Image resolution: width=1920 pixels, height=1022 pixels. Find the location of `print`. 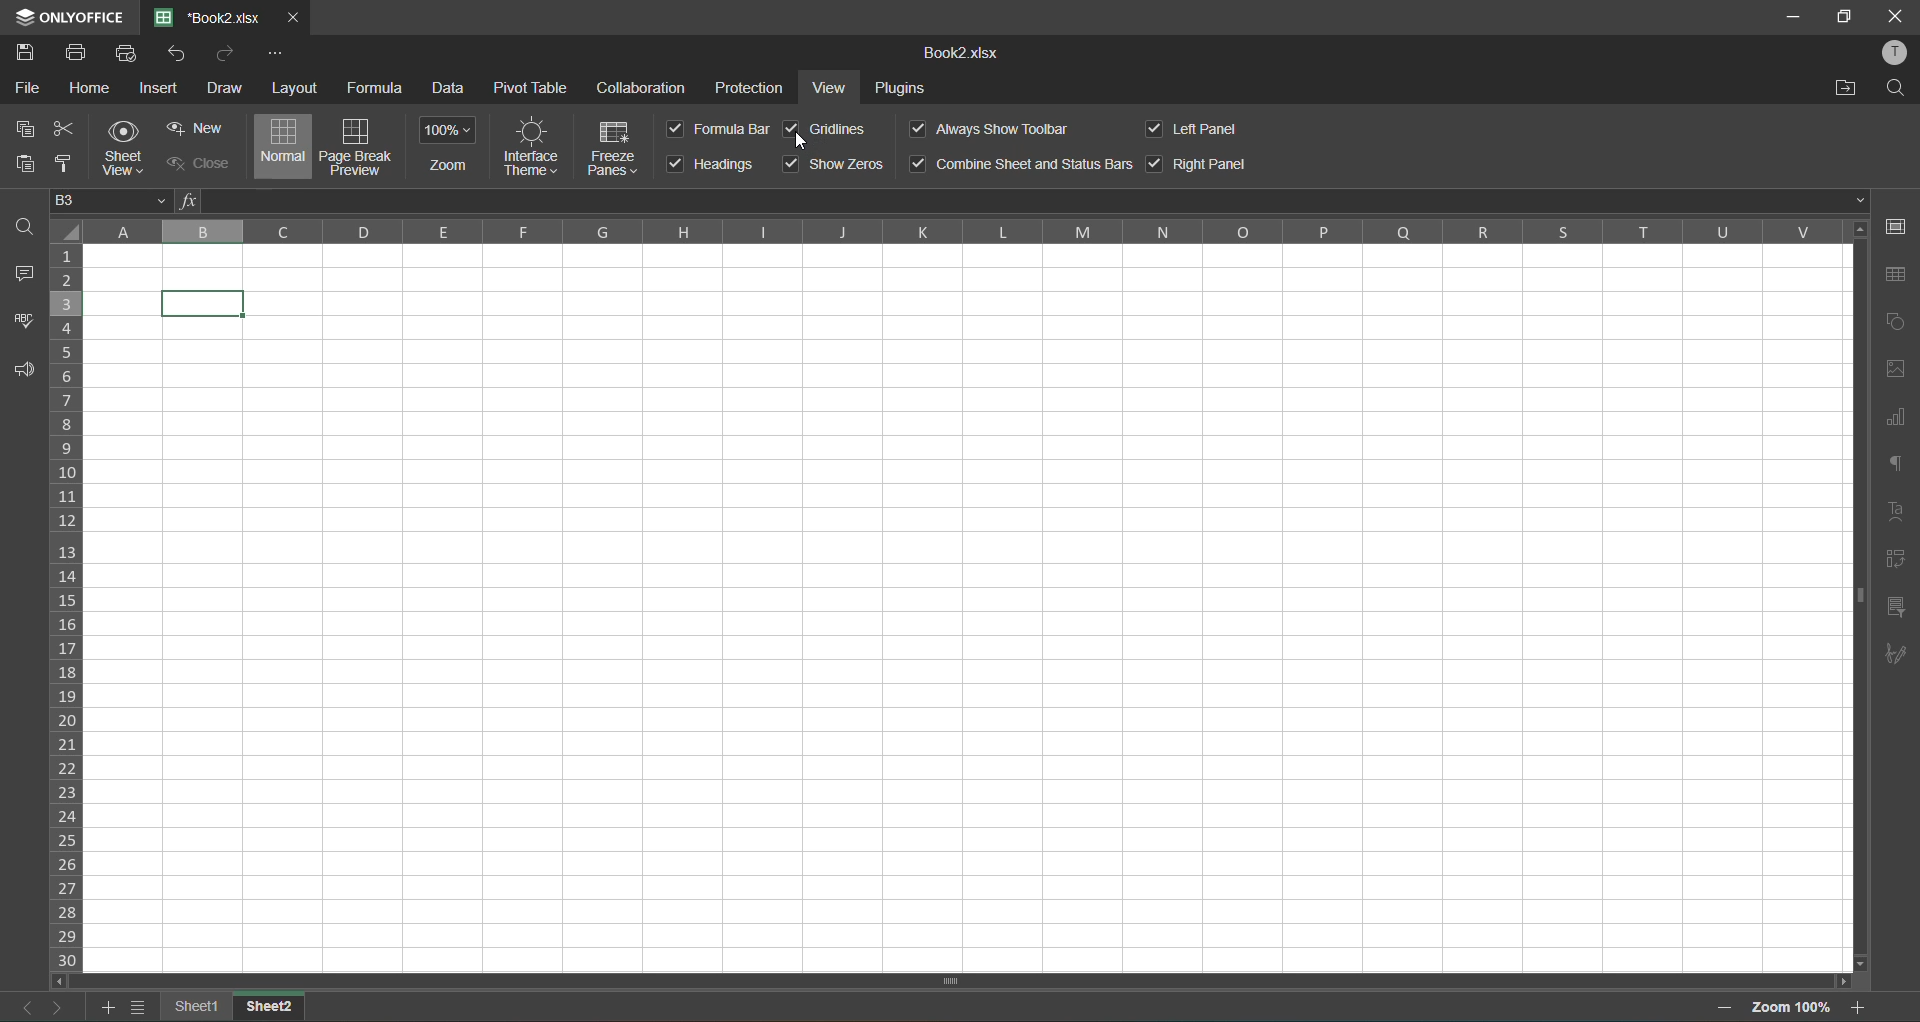

print is located at coordinates (76, 55).